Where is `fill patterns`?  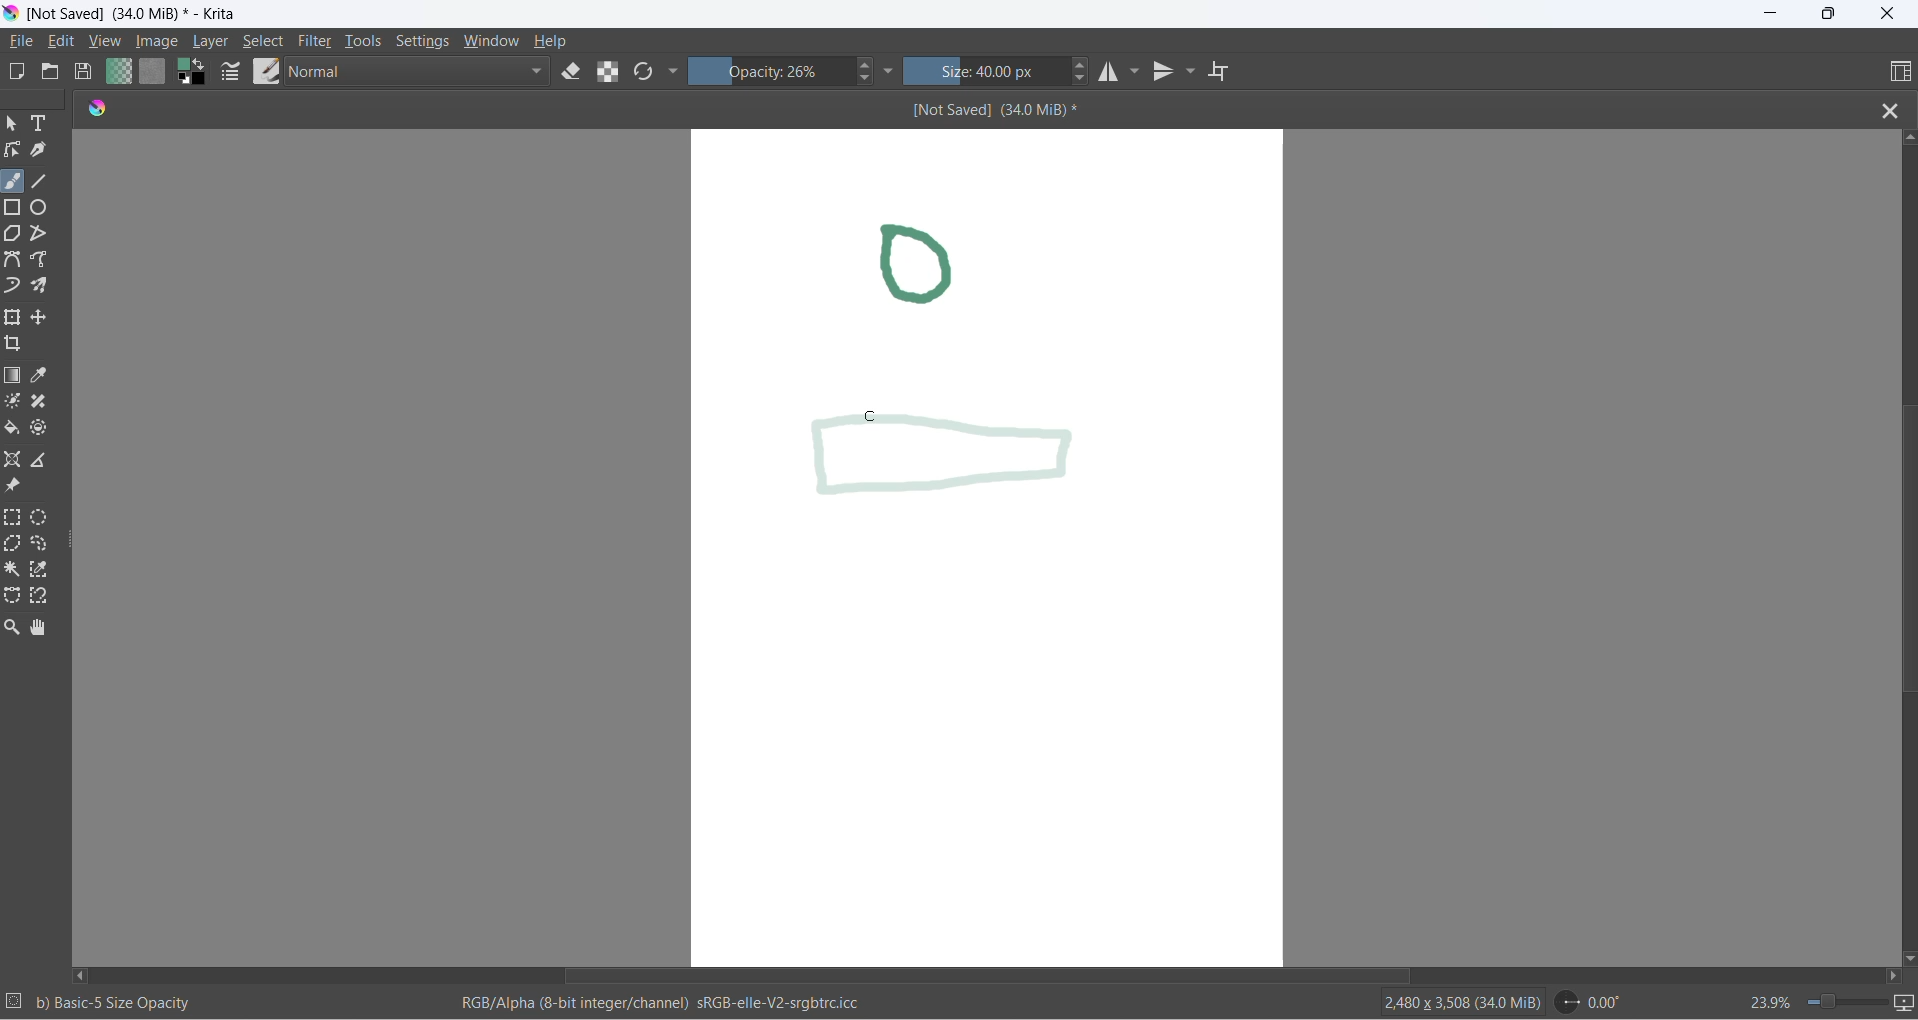 fill patterns is located at coordinates (155, 71).